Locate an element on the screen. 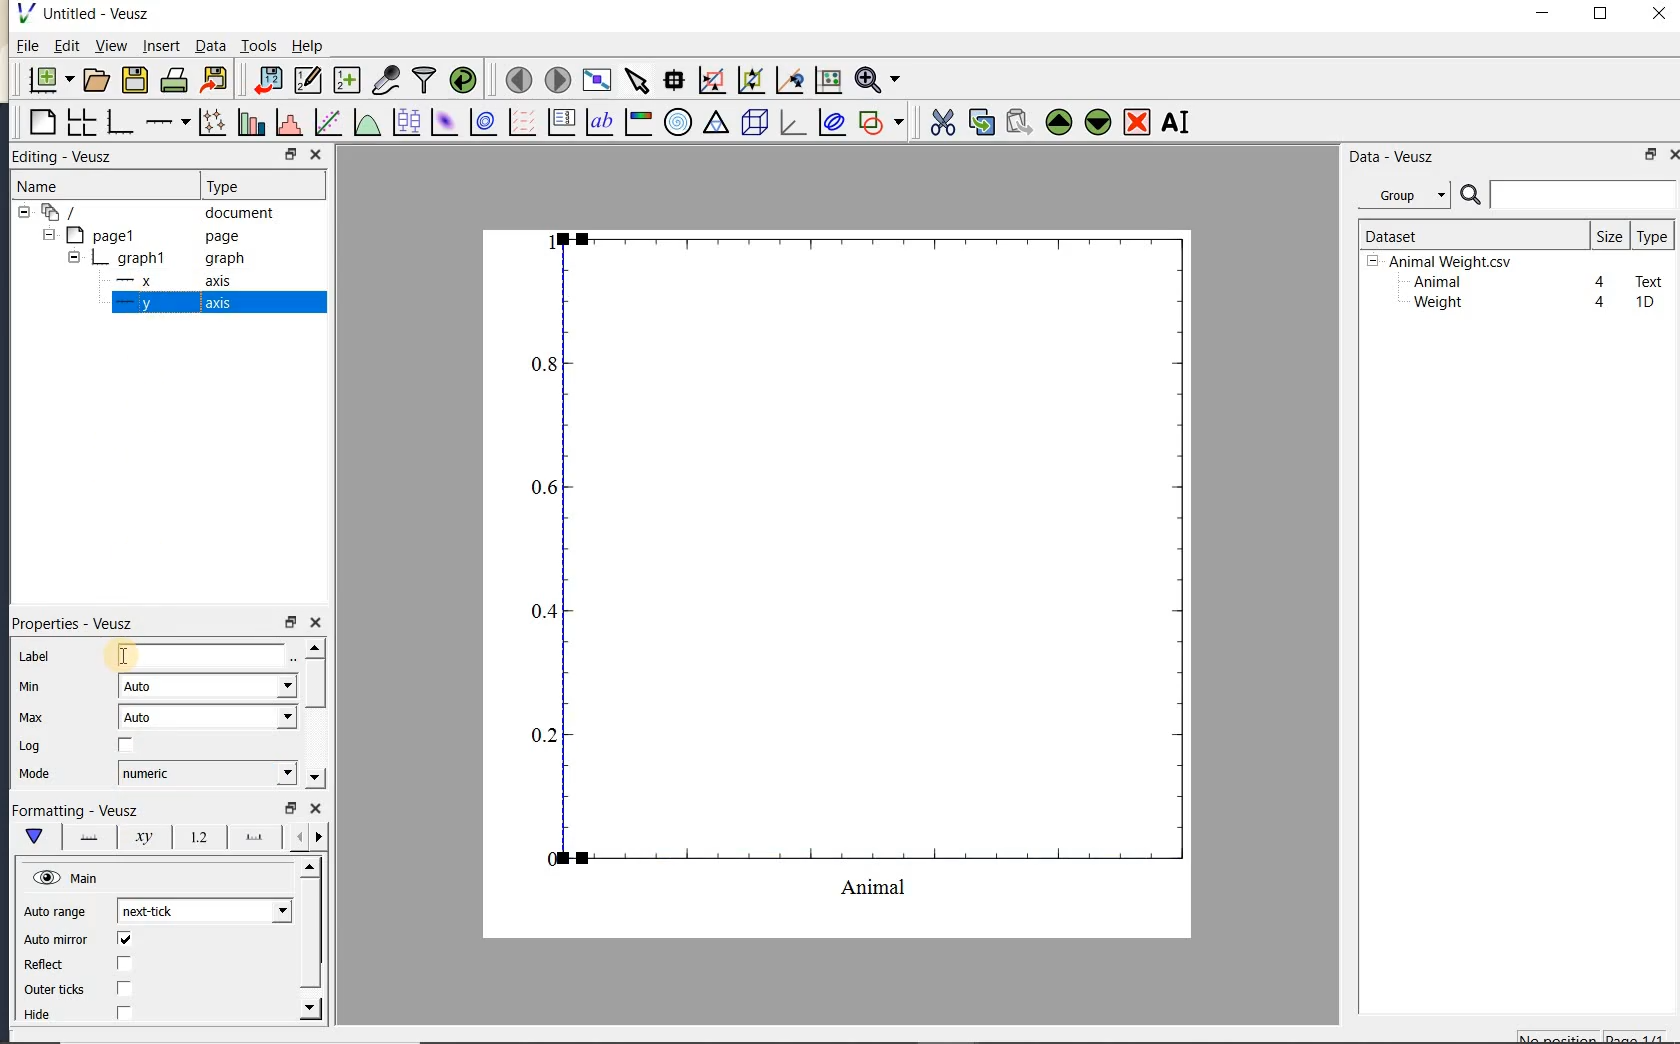  Tools is located at coordinates (260, 44).